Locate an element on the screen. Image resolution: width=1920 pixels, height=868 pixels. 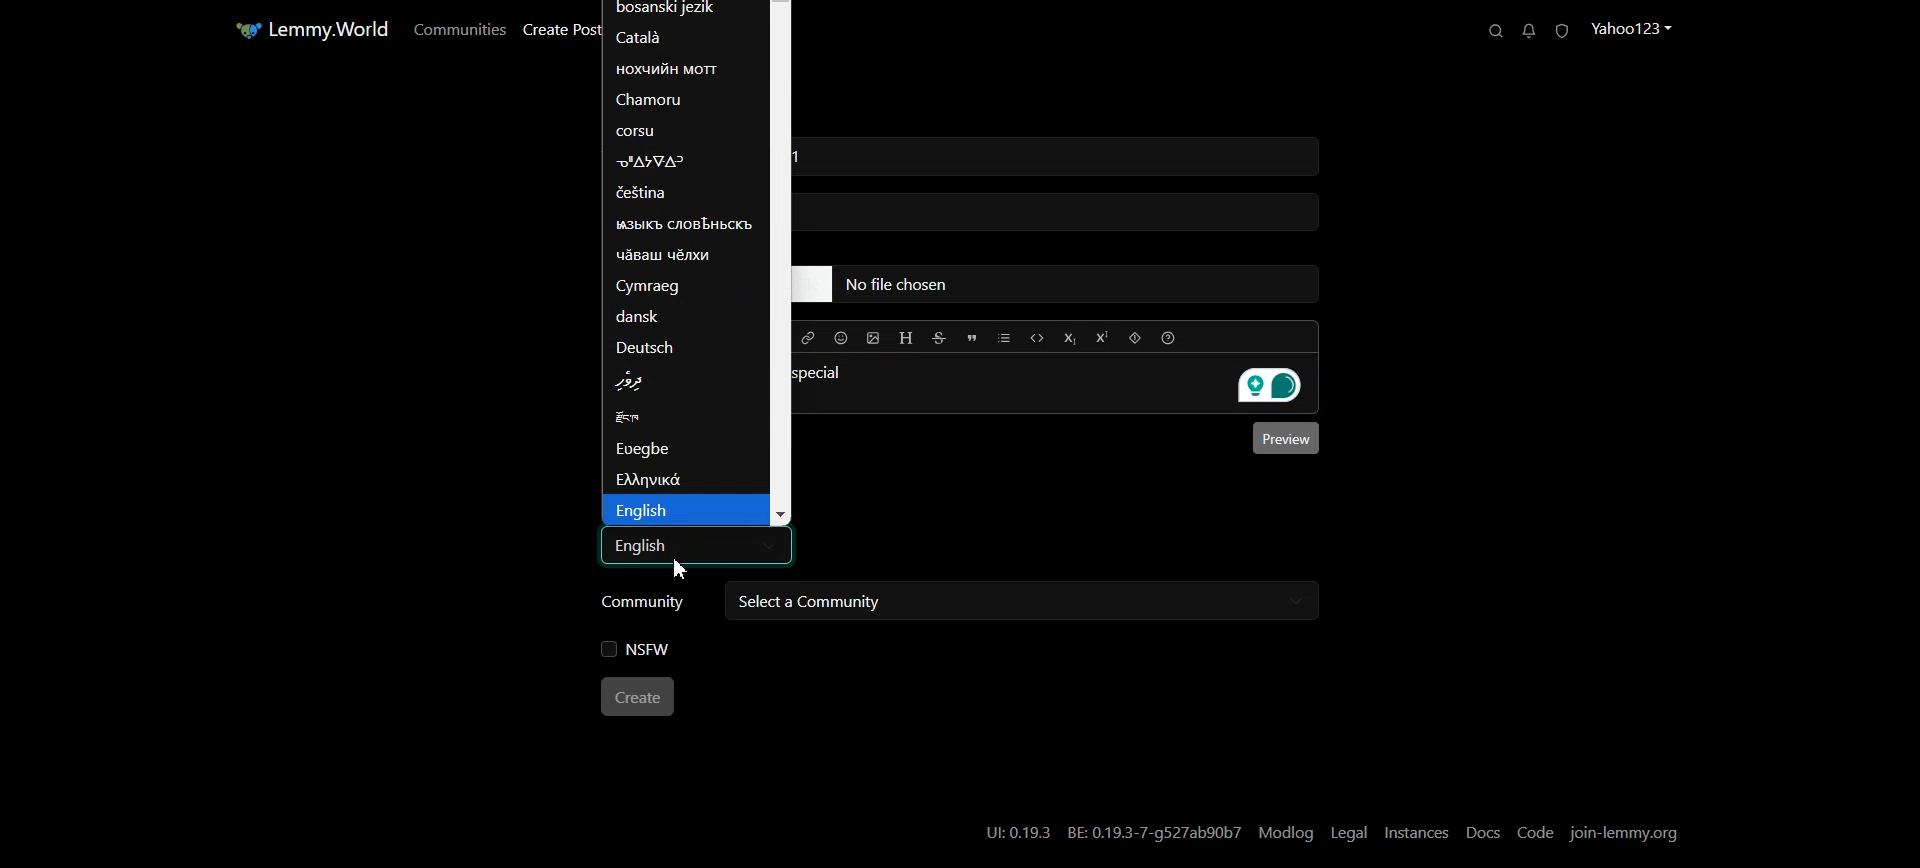
UI:0.19.3 BE: 0.19.3-7-g527ab90b7 is located at coordinates (1111, 832).